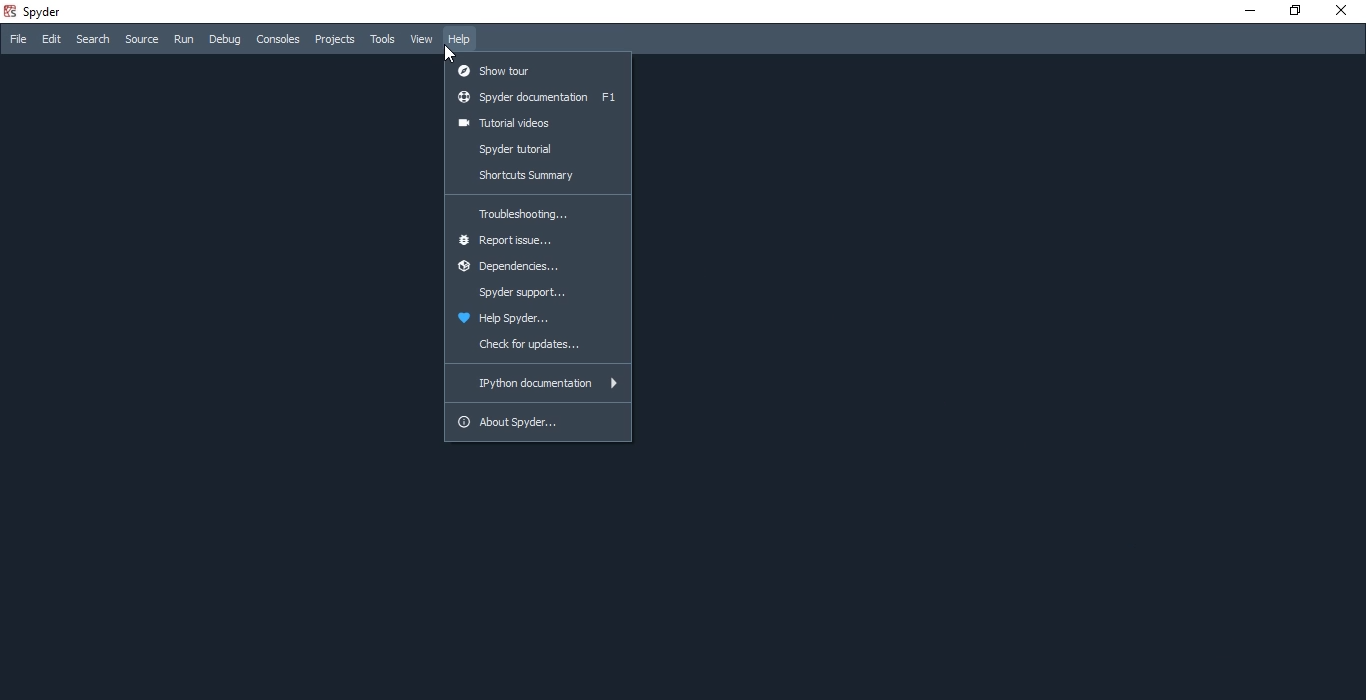  Describe the element at coordinates (93, 38) in the screenshot. I see `Search` at that location.